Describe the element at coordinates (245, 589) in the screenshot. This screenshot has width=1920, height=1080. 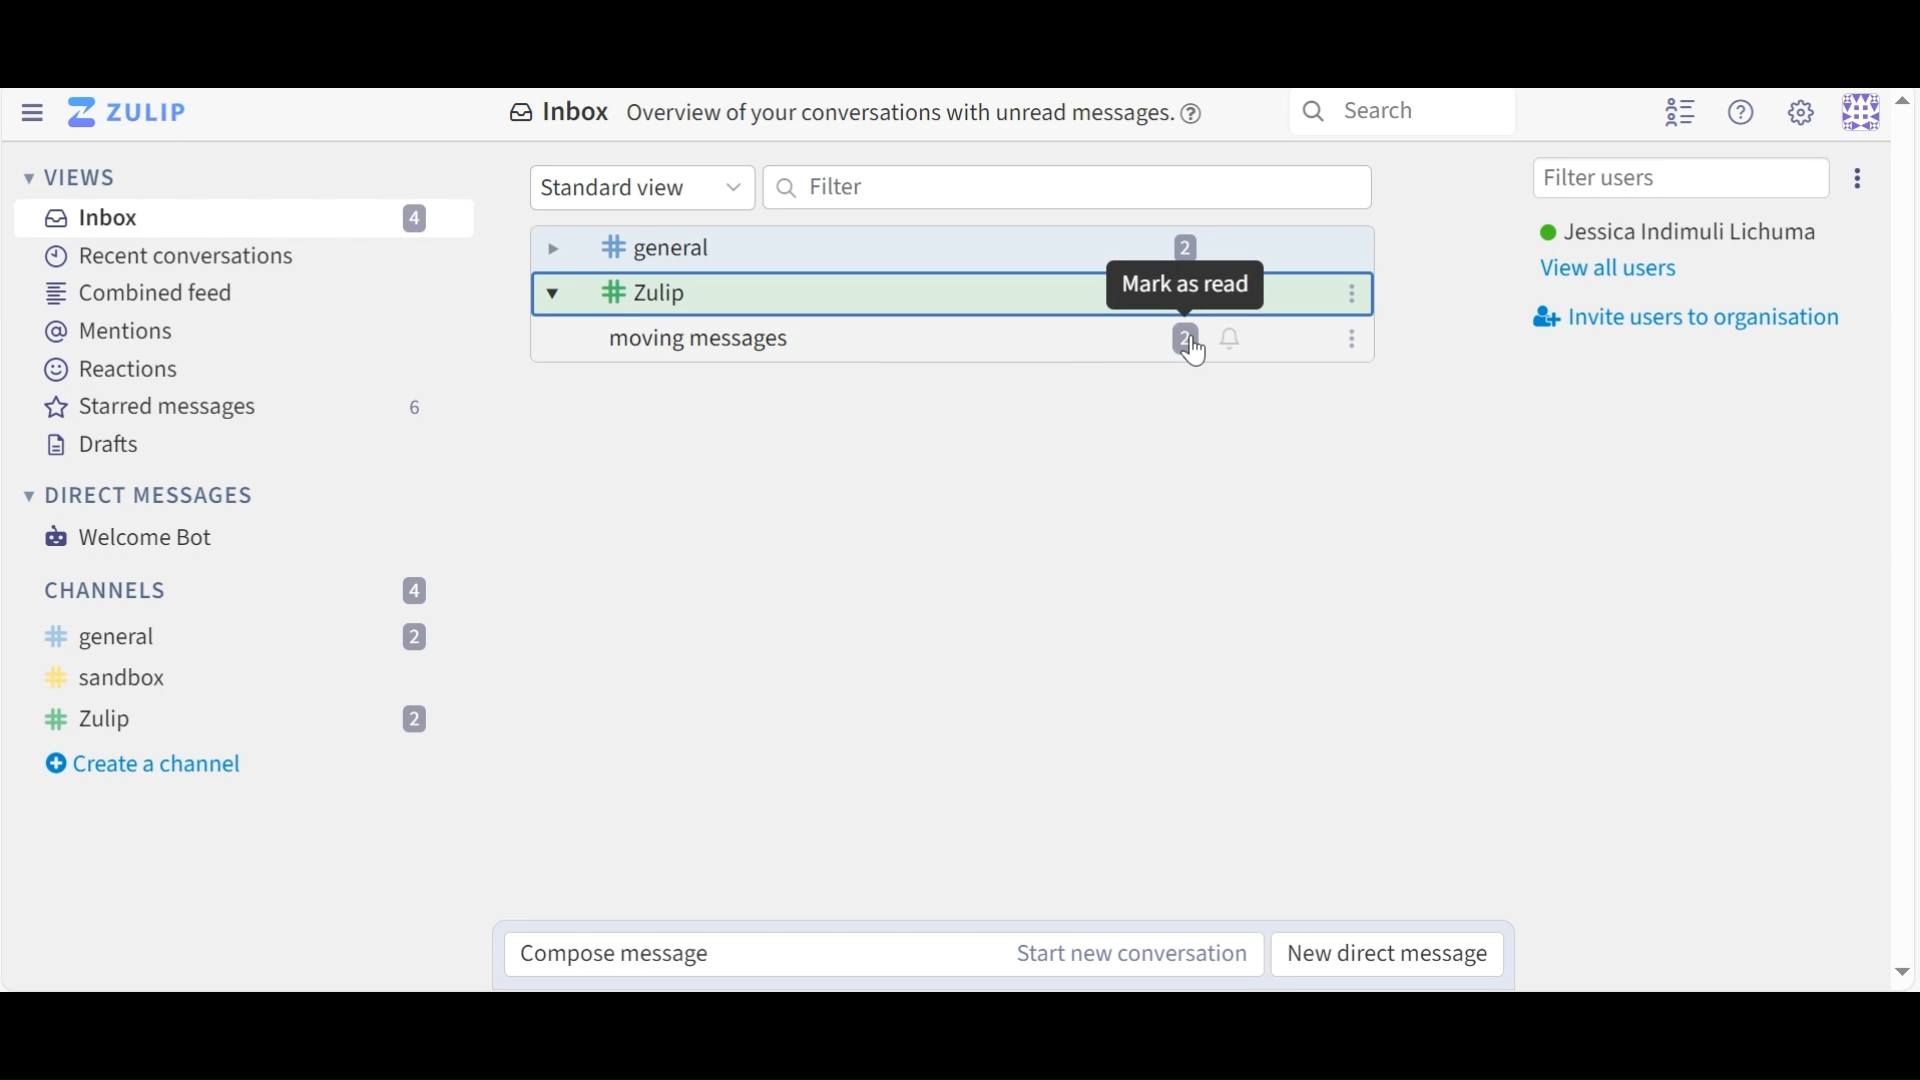
I see `Channes` at that location.